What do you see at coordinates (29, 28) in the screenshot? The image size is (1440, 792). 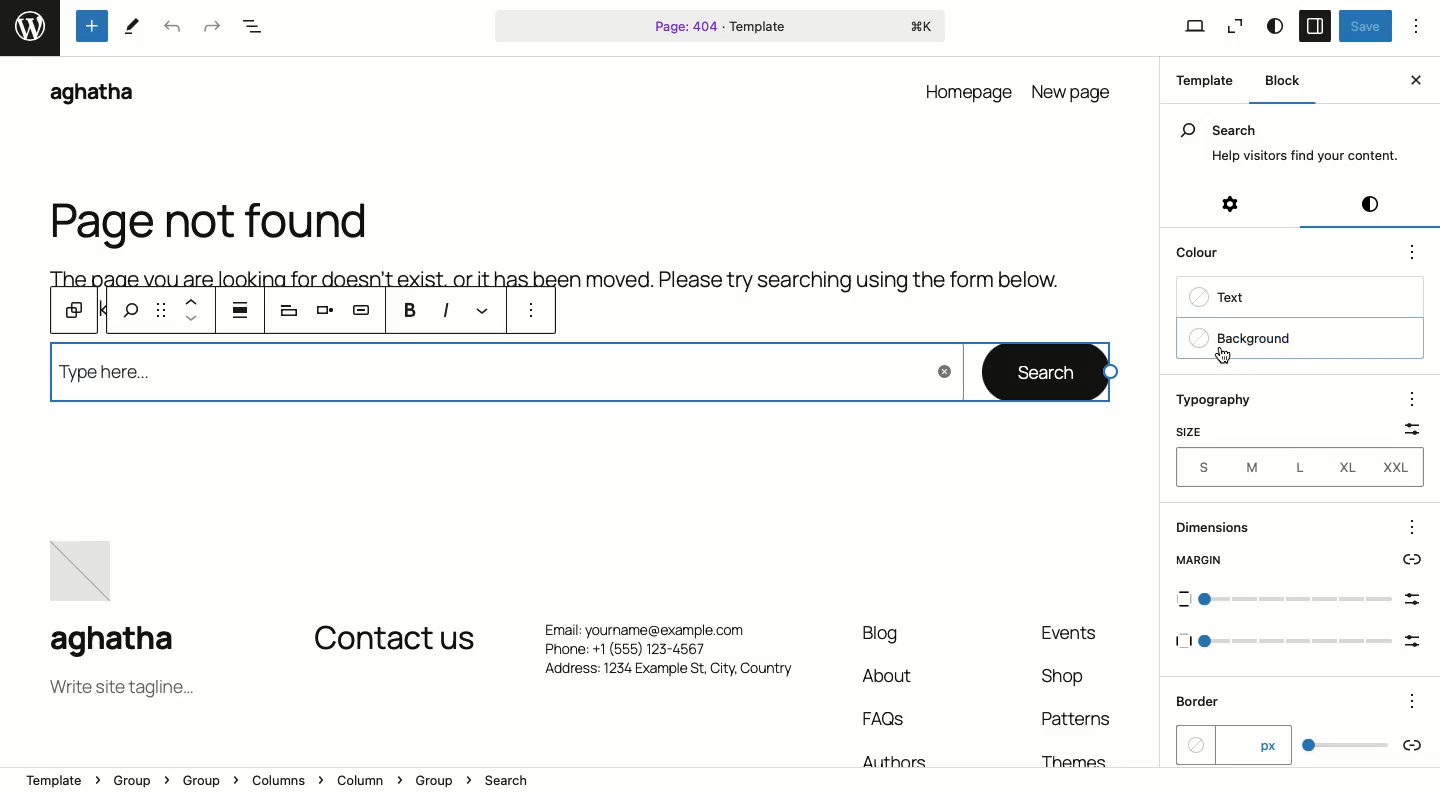 I see `word press logo` at bounding box center [29, 28].